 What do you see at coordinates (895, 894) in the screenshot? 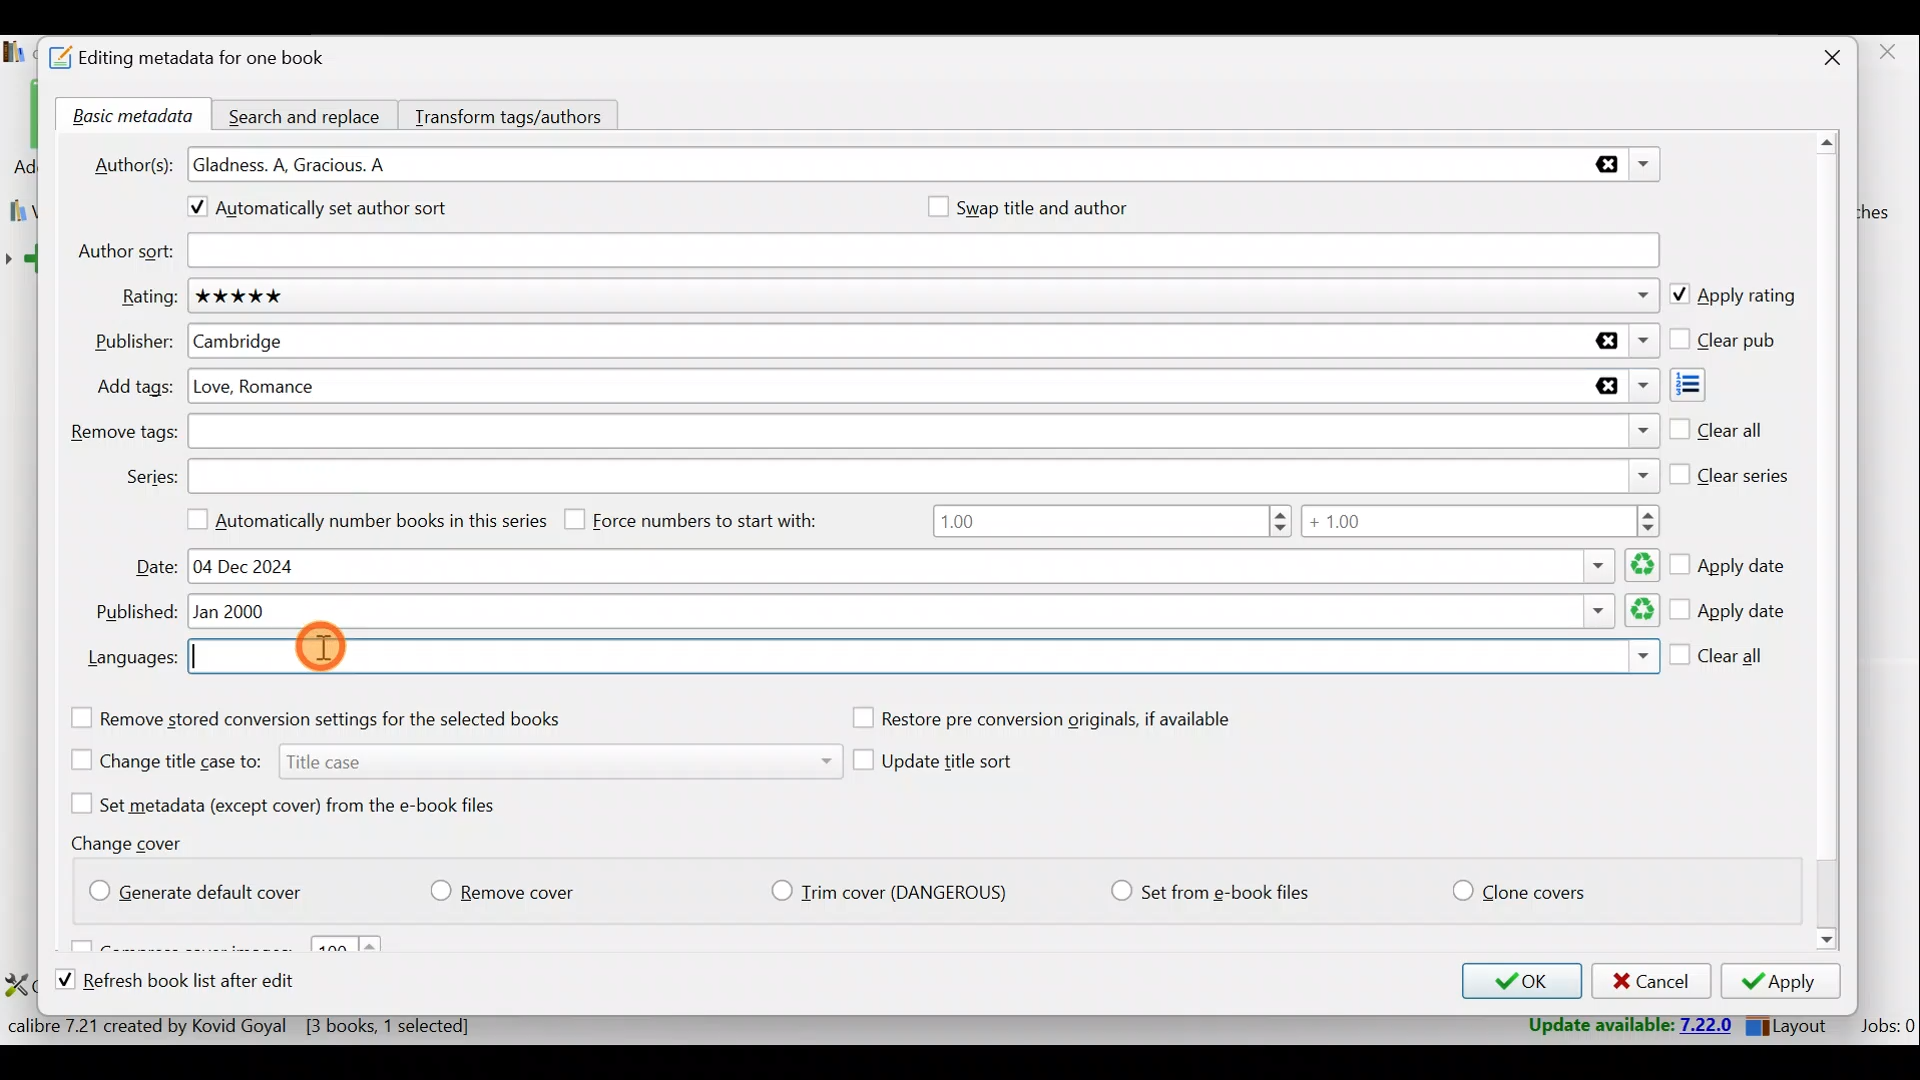
I see `Trim cover (Dangerious)` at bounding box center [895, 894].